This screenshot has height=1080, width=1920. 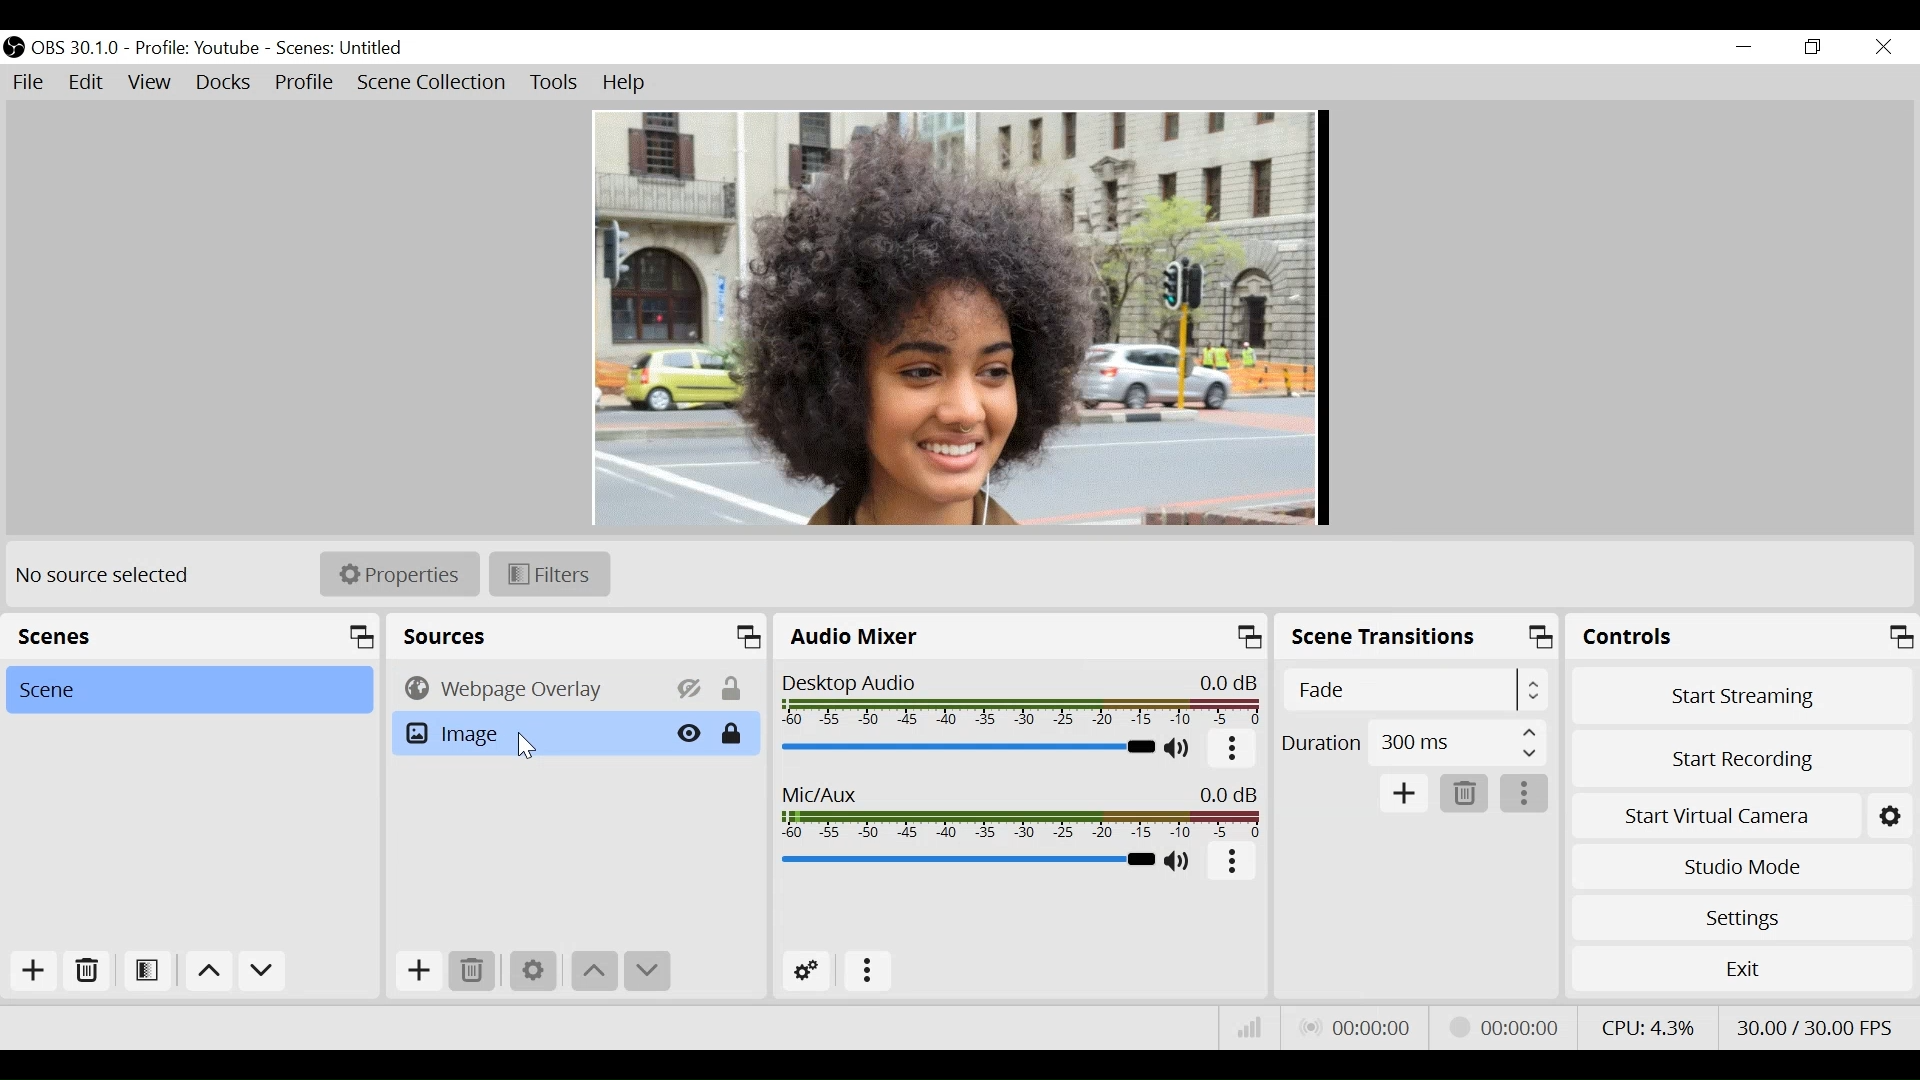 What do you see at coordinates (867, 974) in the screenshot?
I see `More Options` at bounding box center [867, 974].